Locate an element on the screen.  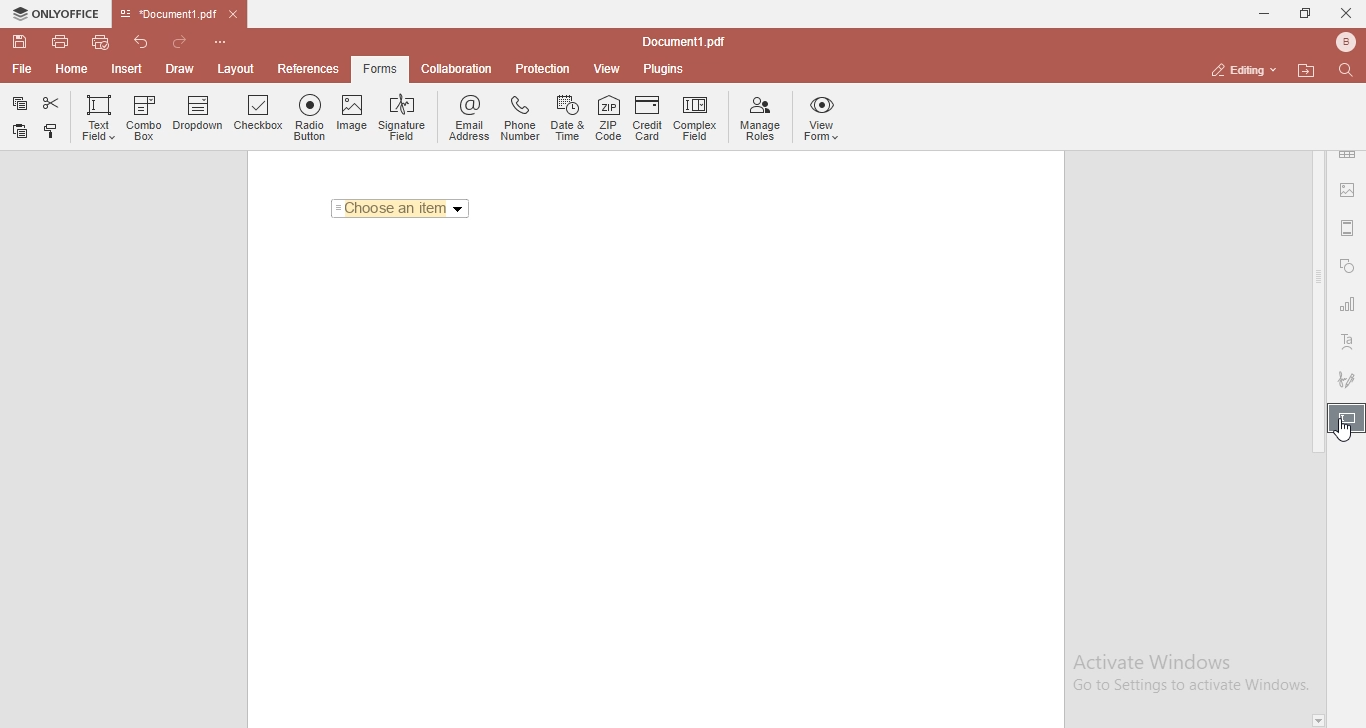
zip code is located at coordinates (609, 120).